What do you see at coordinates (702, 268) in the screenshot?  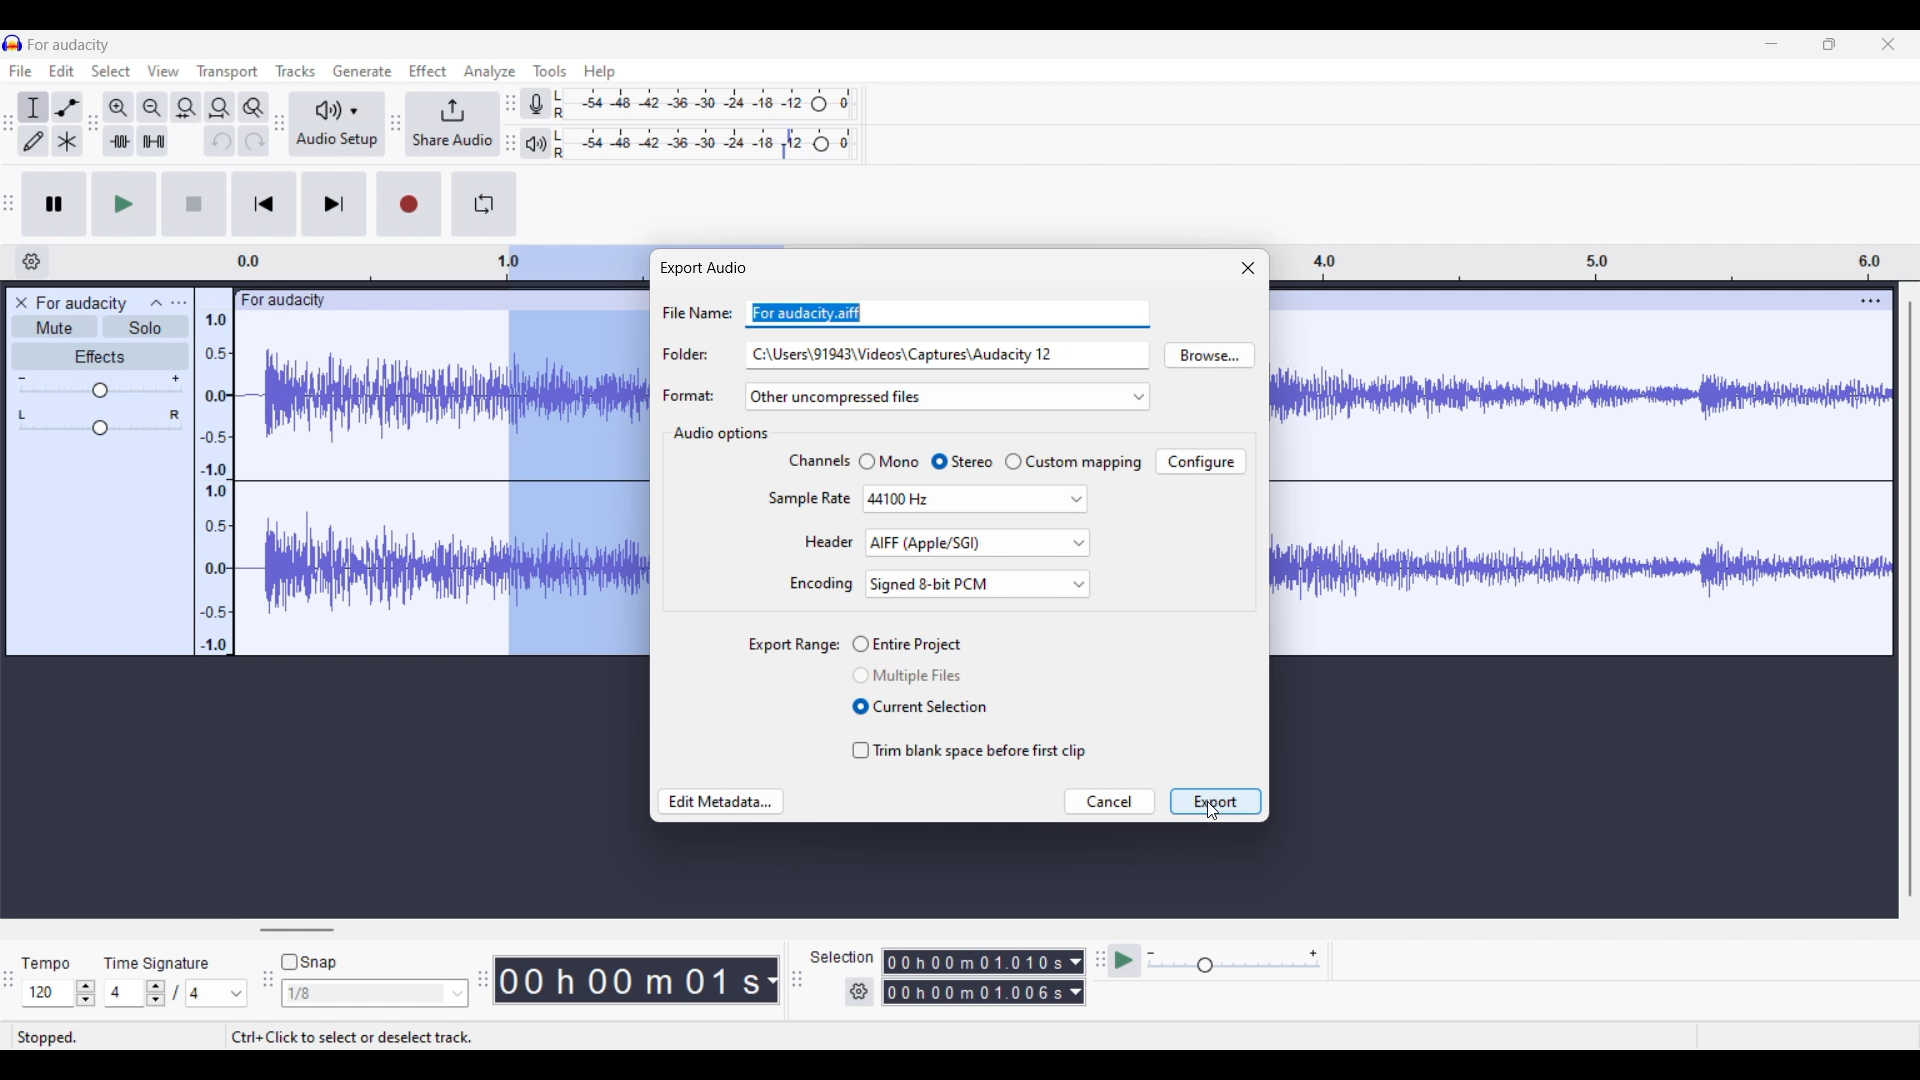 I see `Window title` at bounding box center [702, 268].